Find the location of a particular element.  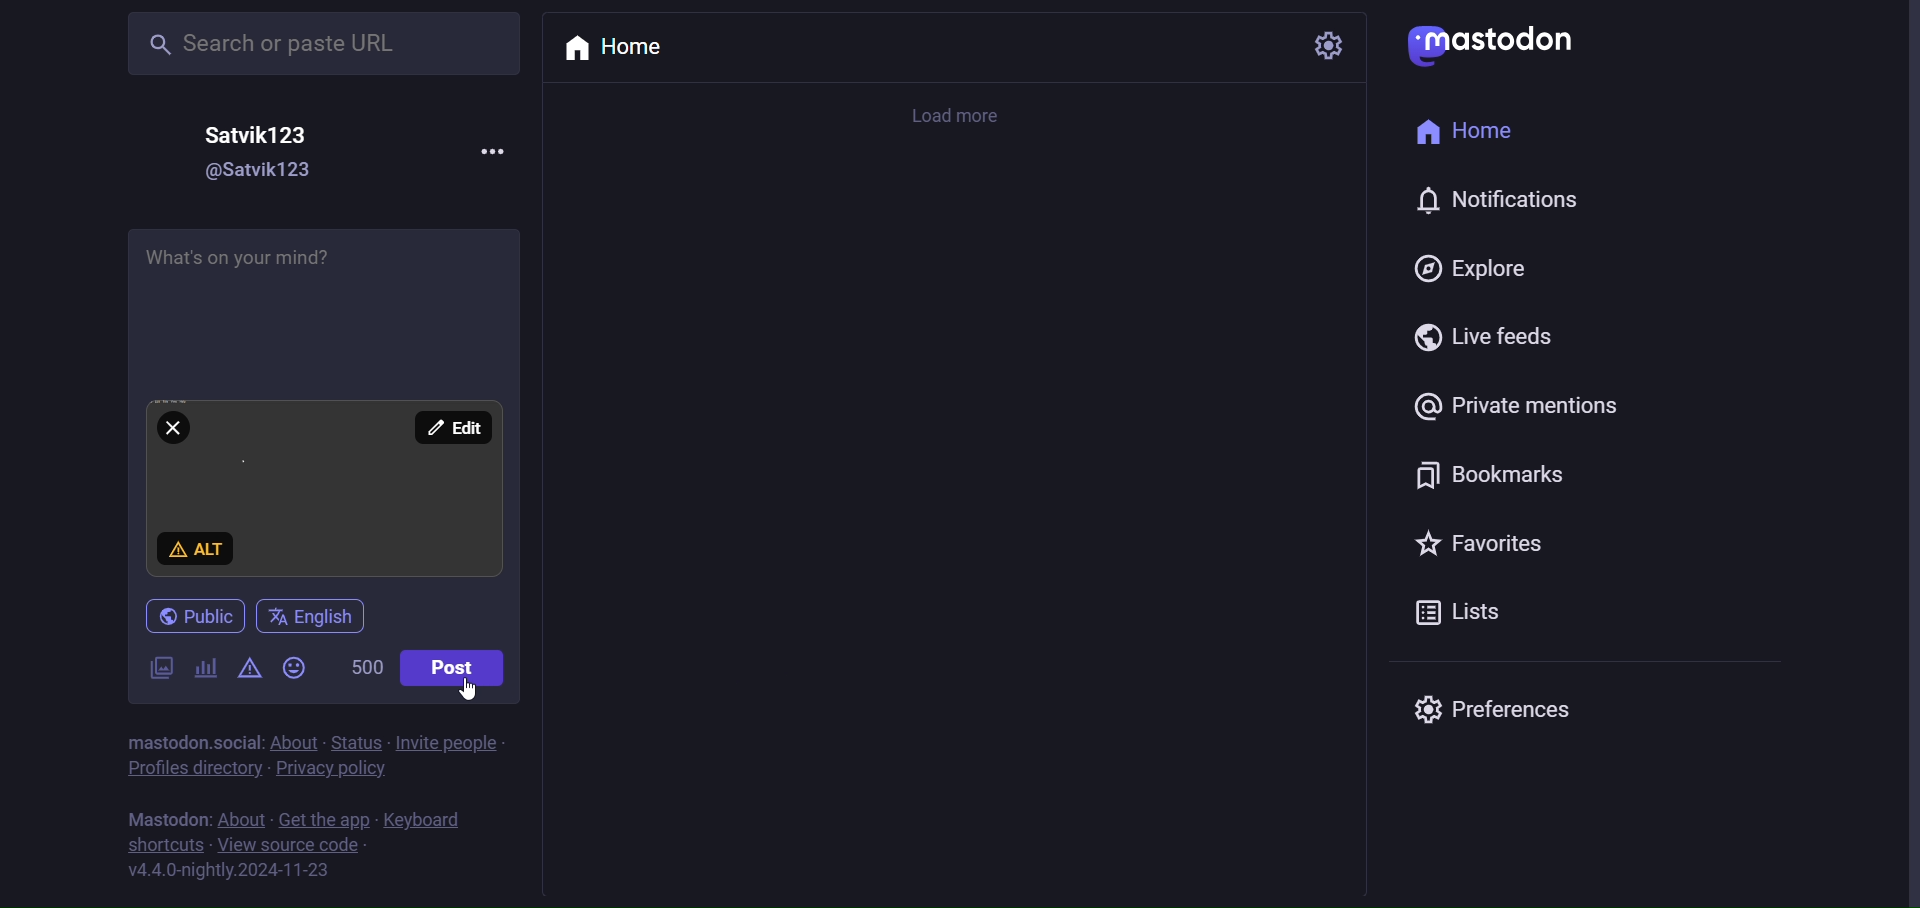

get the app is located at coordinates (325, 820).